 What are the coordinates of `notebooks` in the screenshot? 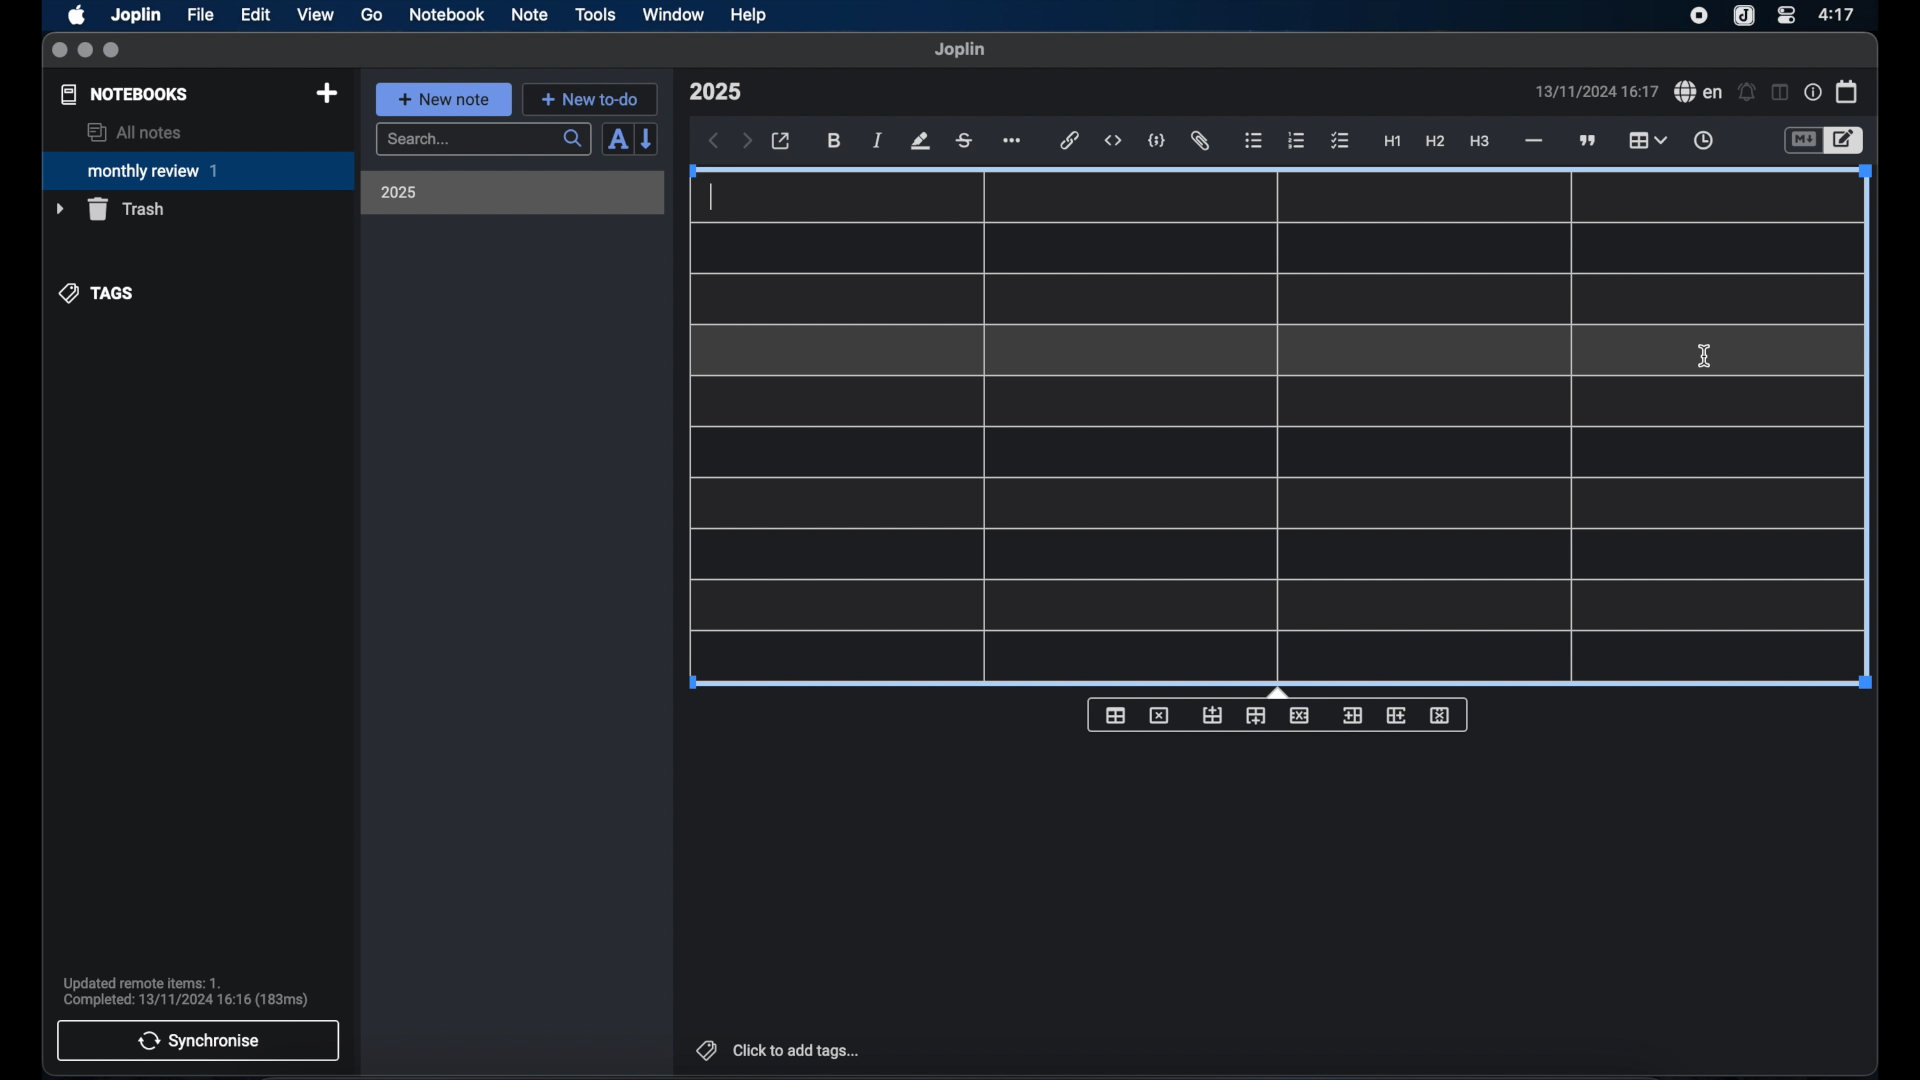 It's located at (125, 94).